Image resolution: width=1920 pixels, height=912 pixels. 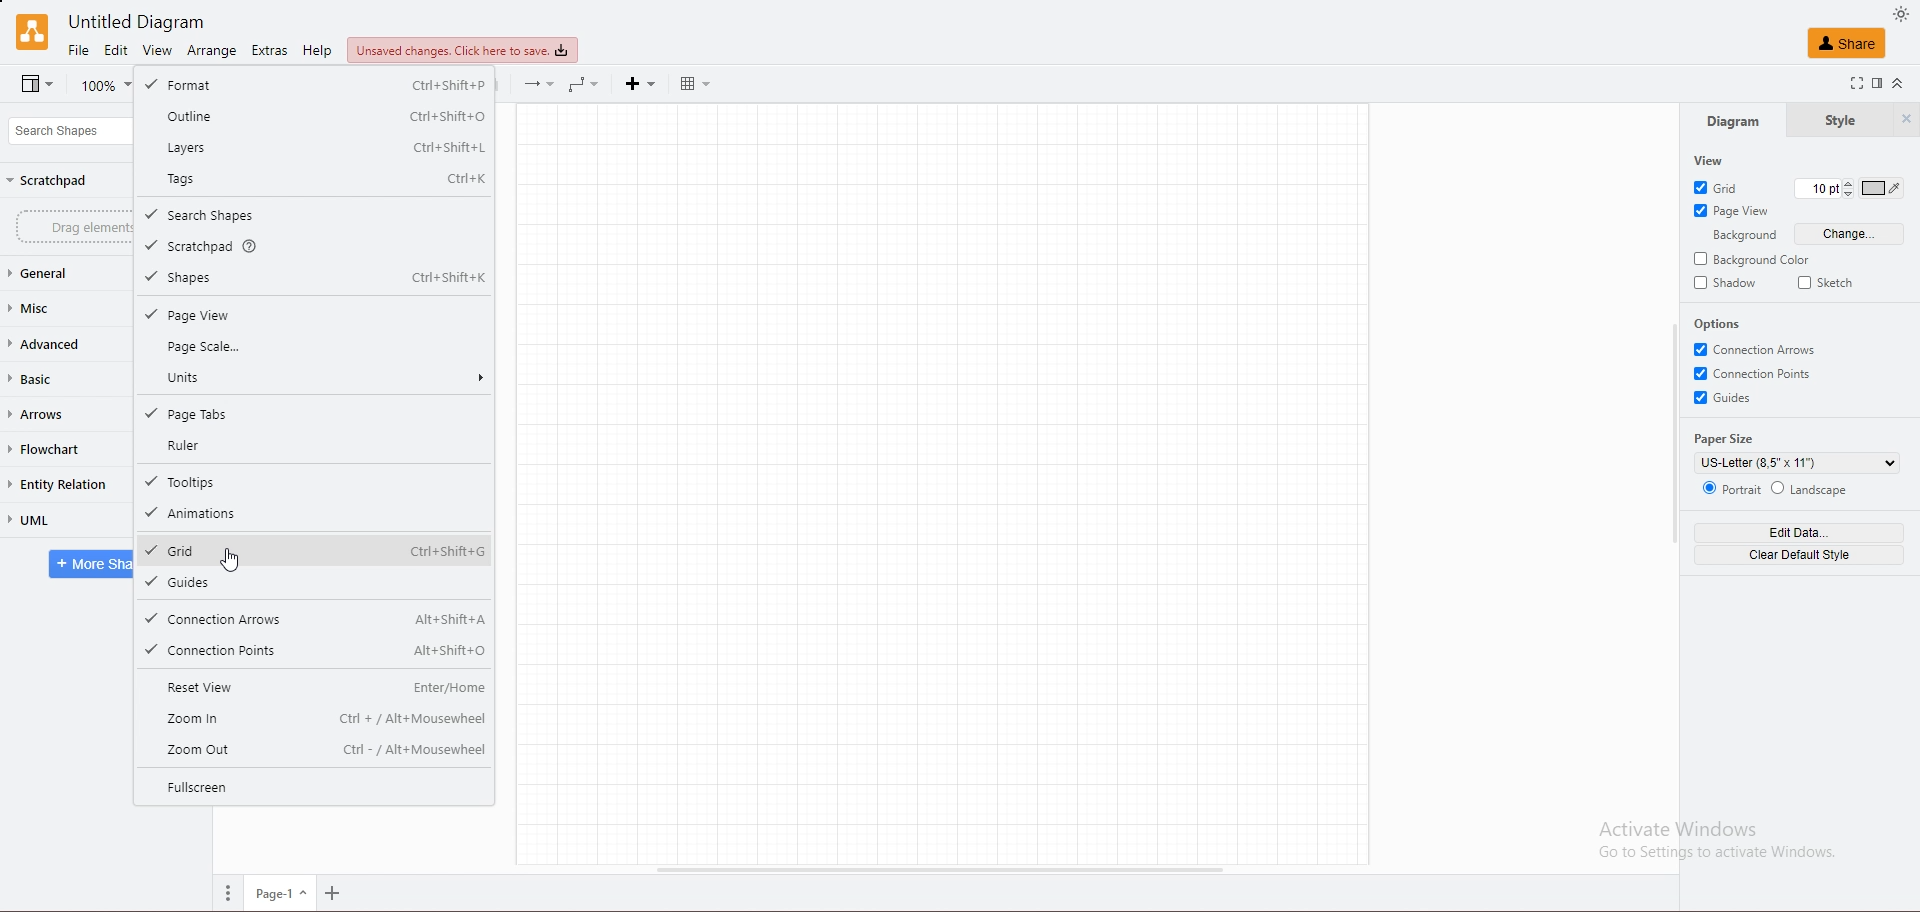 I want to click on shapes                 Ctrl+Shift+K, so click(x=314, y=278).